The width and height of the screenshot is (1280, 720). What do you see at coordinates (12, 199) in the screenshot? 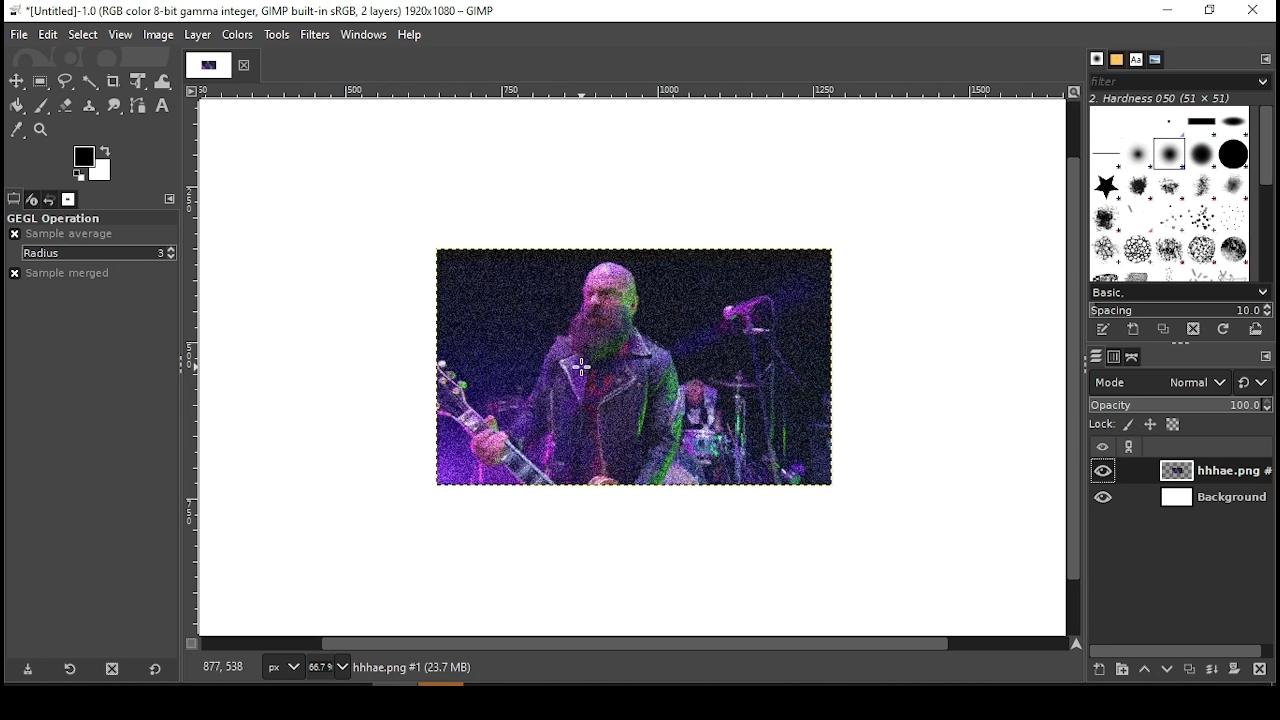
I see `tool options` at bounding box center [12, 199].